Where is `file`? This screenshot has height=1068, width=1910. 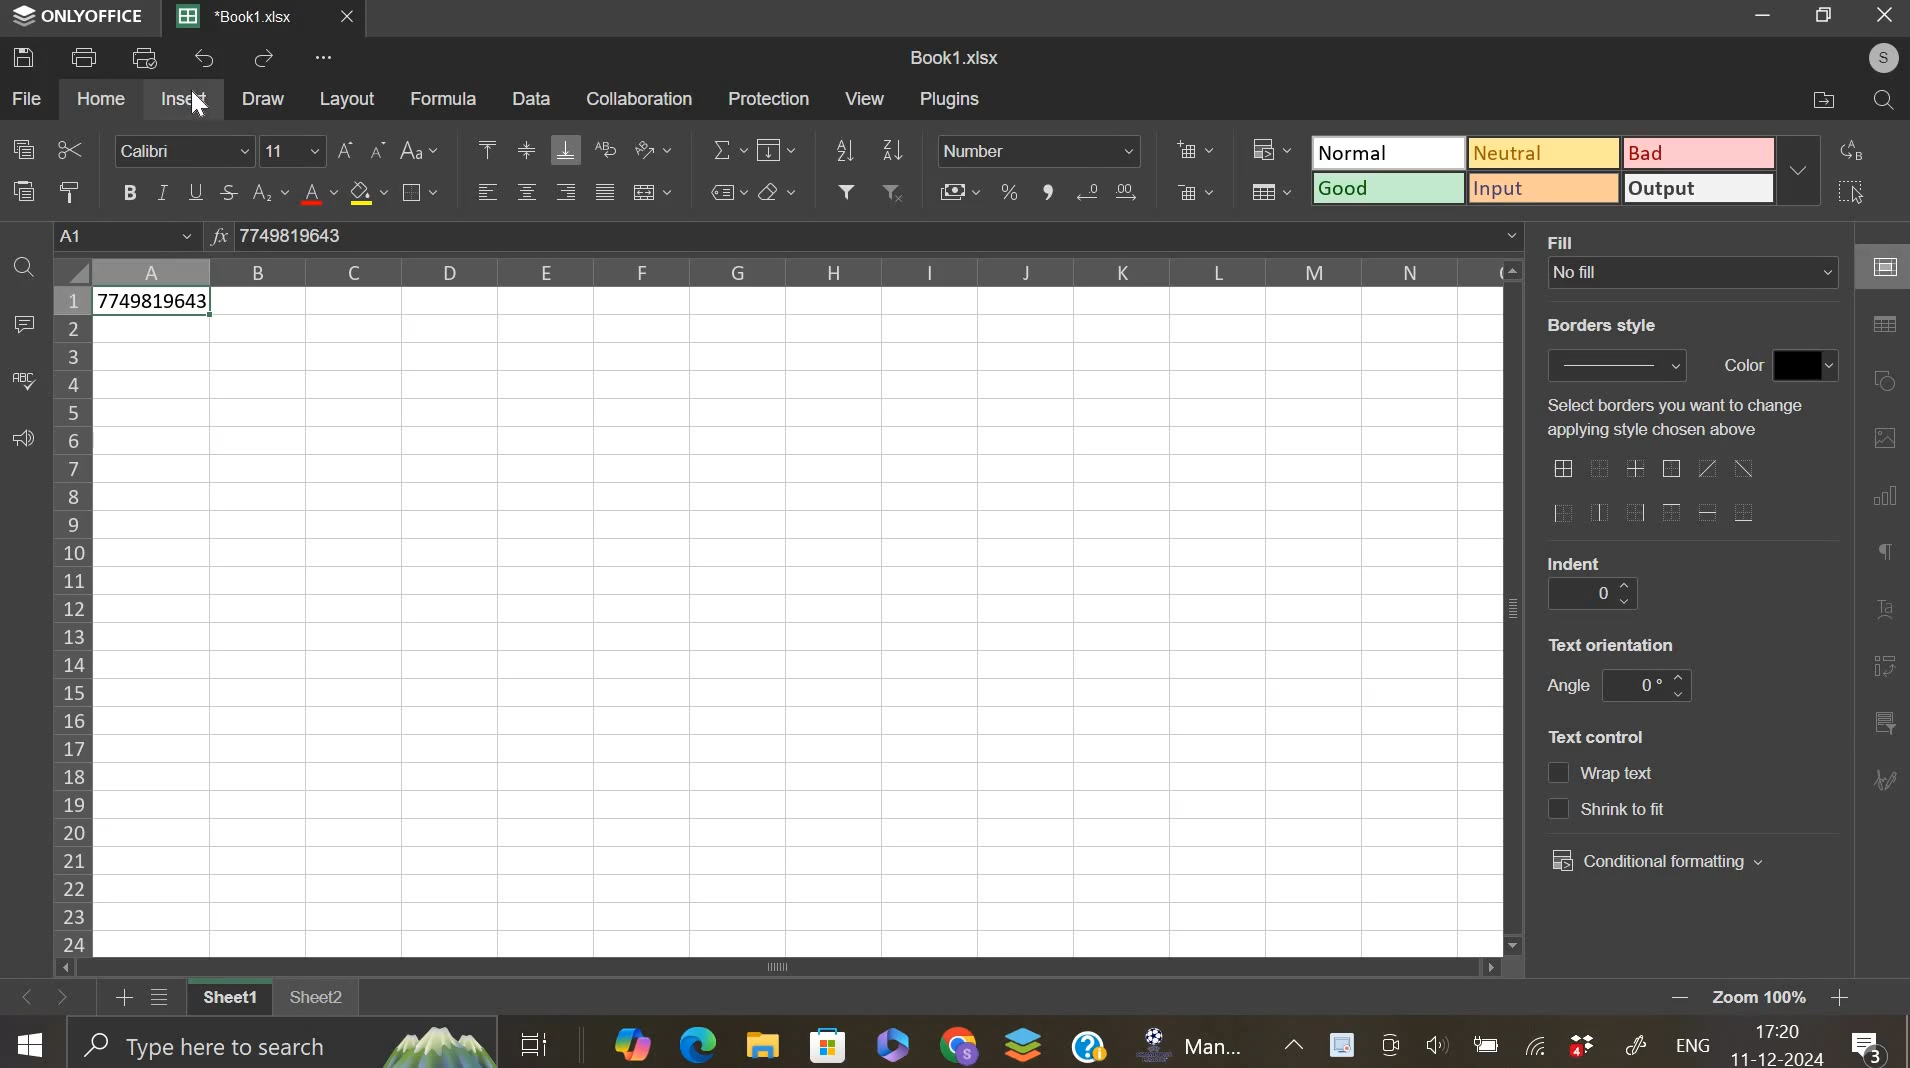 file is located at coordinates (28, 98).